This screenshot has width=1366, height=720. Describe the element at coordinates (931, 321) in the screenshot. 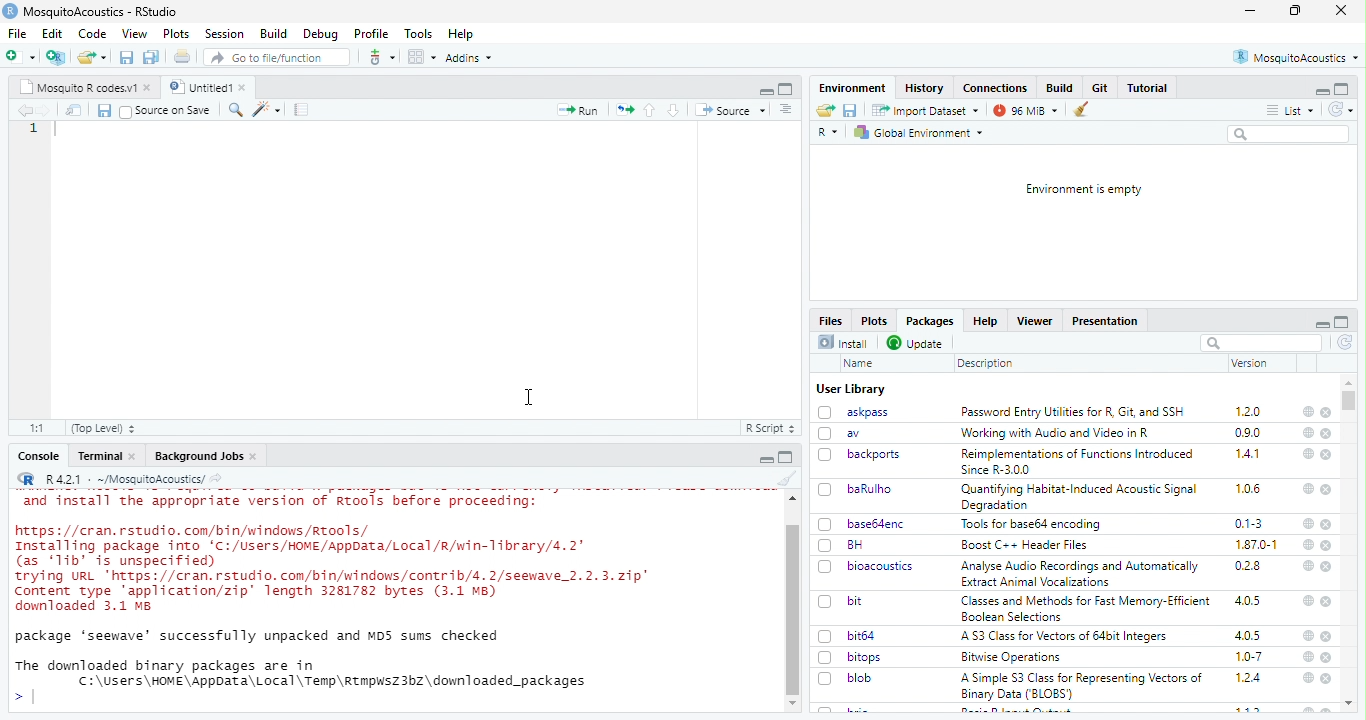

I see `Packages` at that location.